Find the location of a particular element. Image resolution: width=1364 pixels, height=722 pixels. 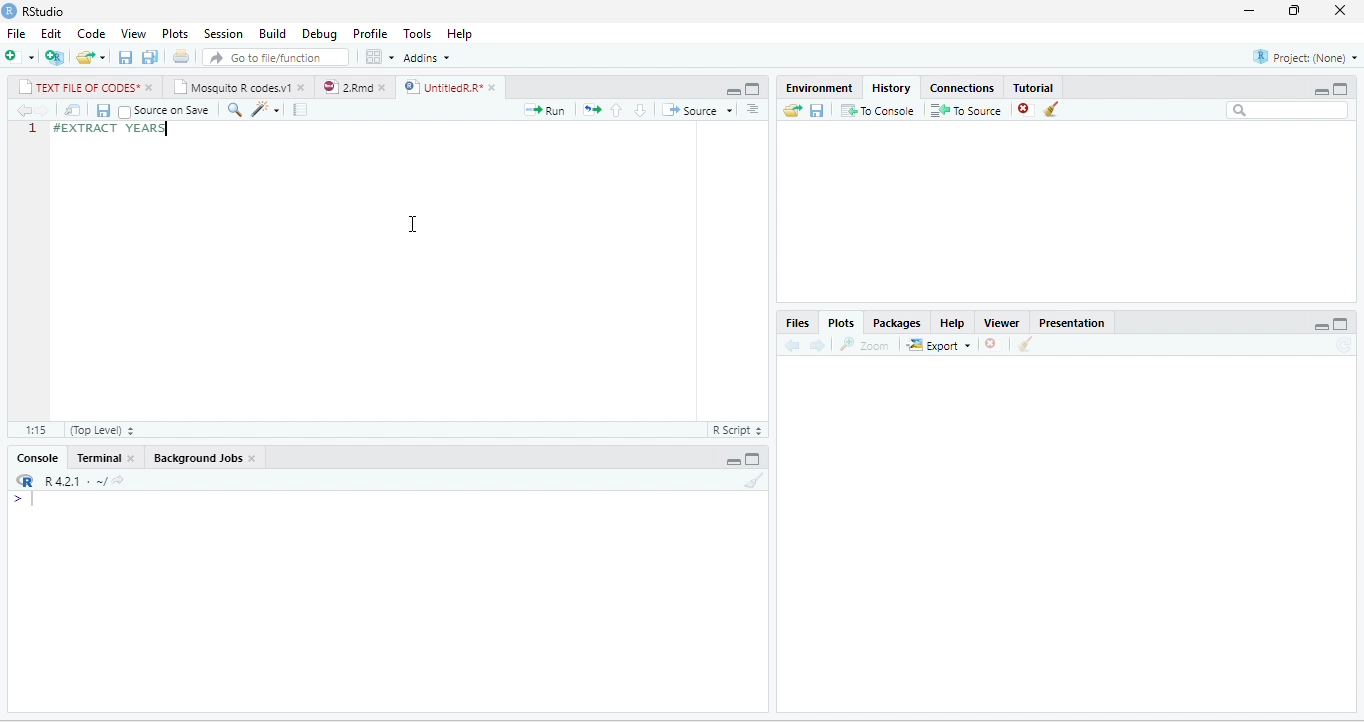

1:15 is located at coordinates (35, 430).